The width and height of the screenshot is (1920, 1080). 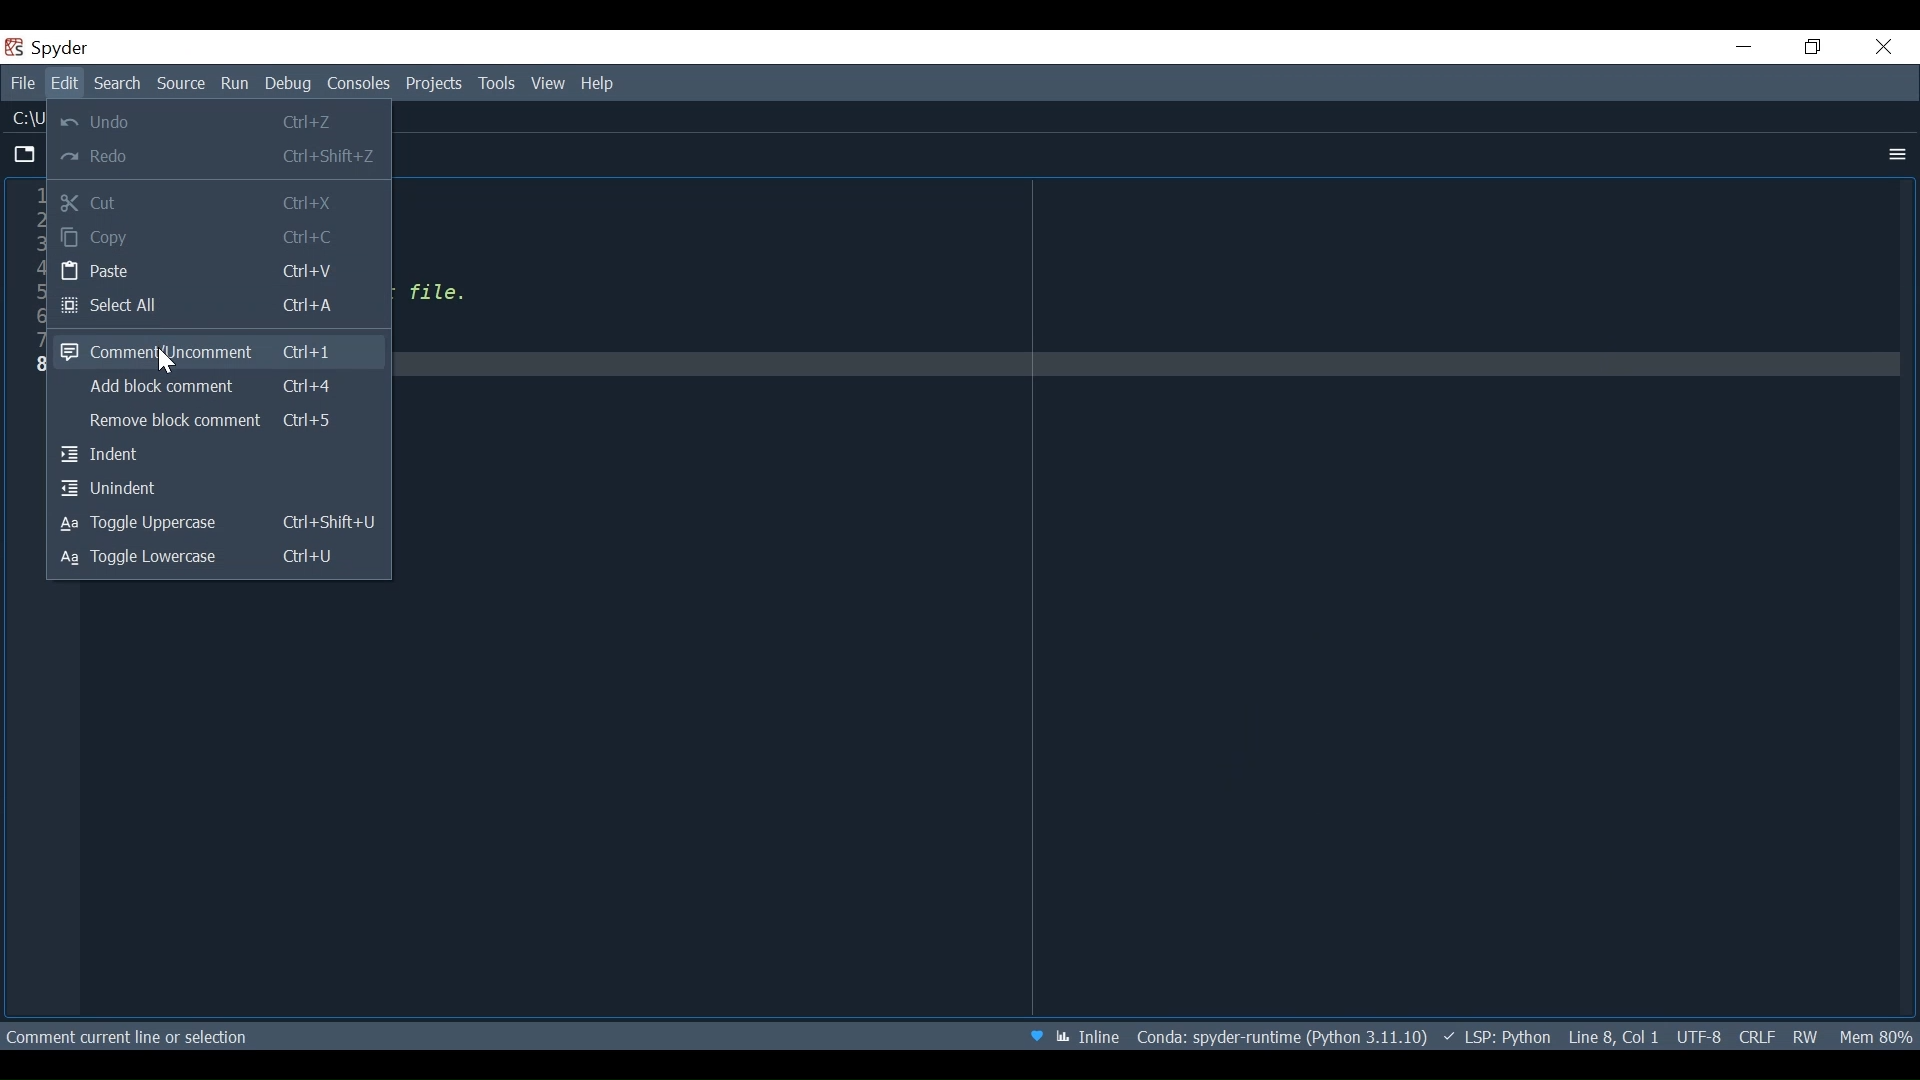 What do you see at coordinates (1034, 1037) in the screenshot?
I see `Help Spyder` at bounding box center [1034, 1037].